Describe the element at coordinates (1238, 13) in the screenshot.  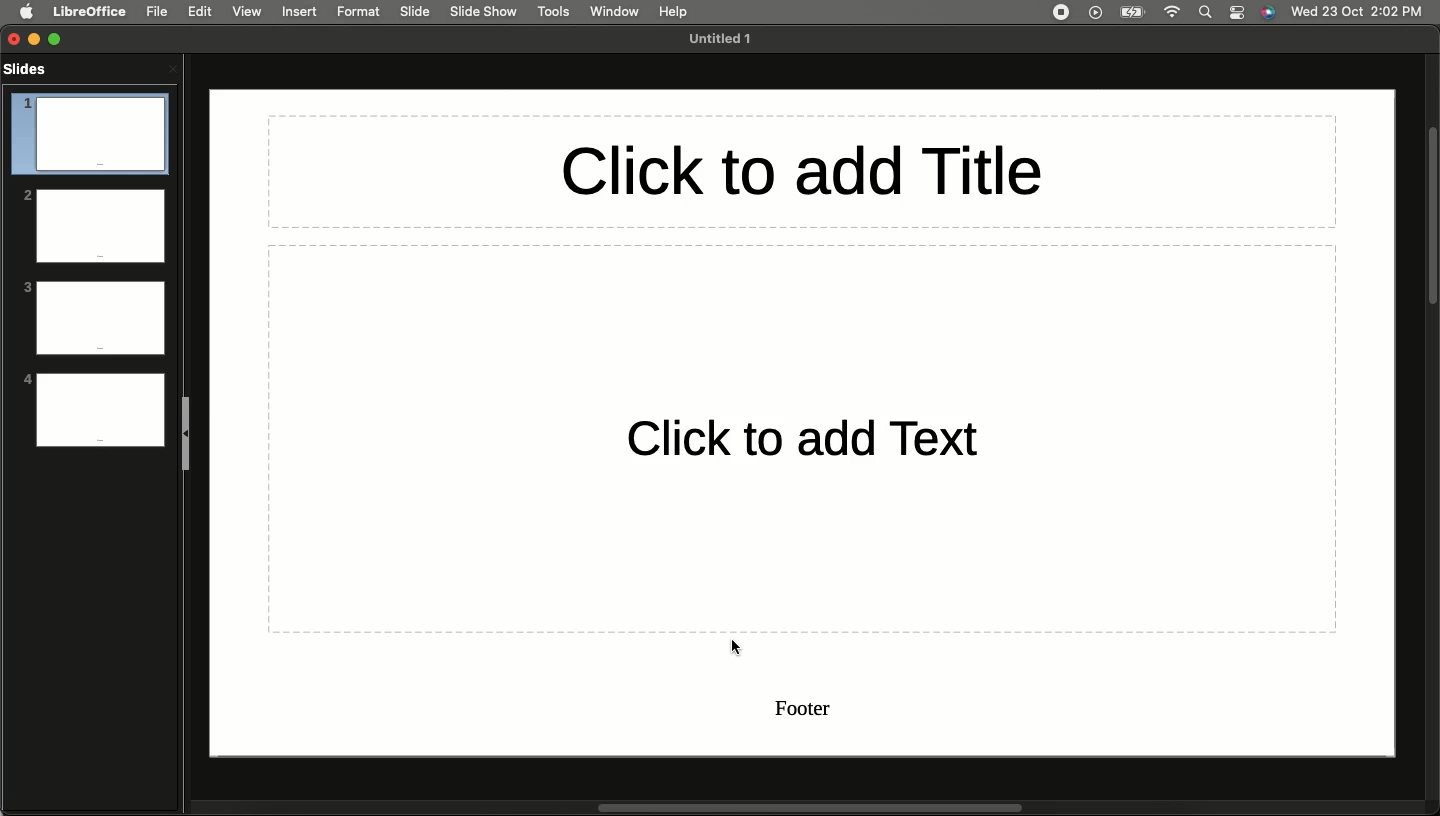
I see `Notification bar` at that location.